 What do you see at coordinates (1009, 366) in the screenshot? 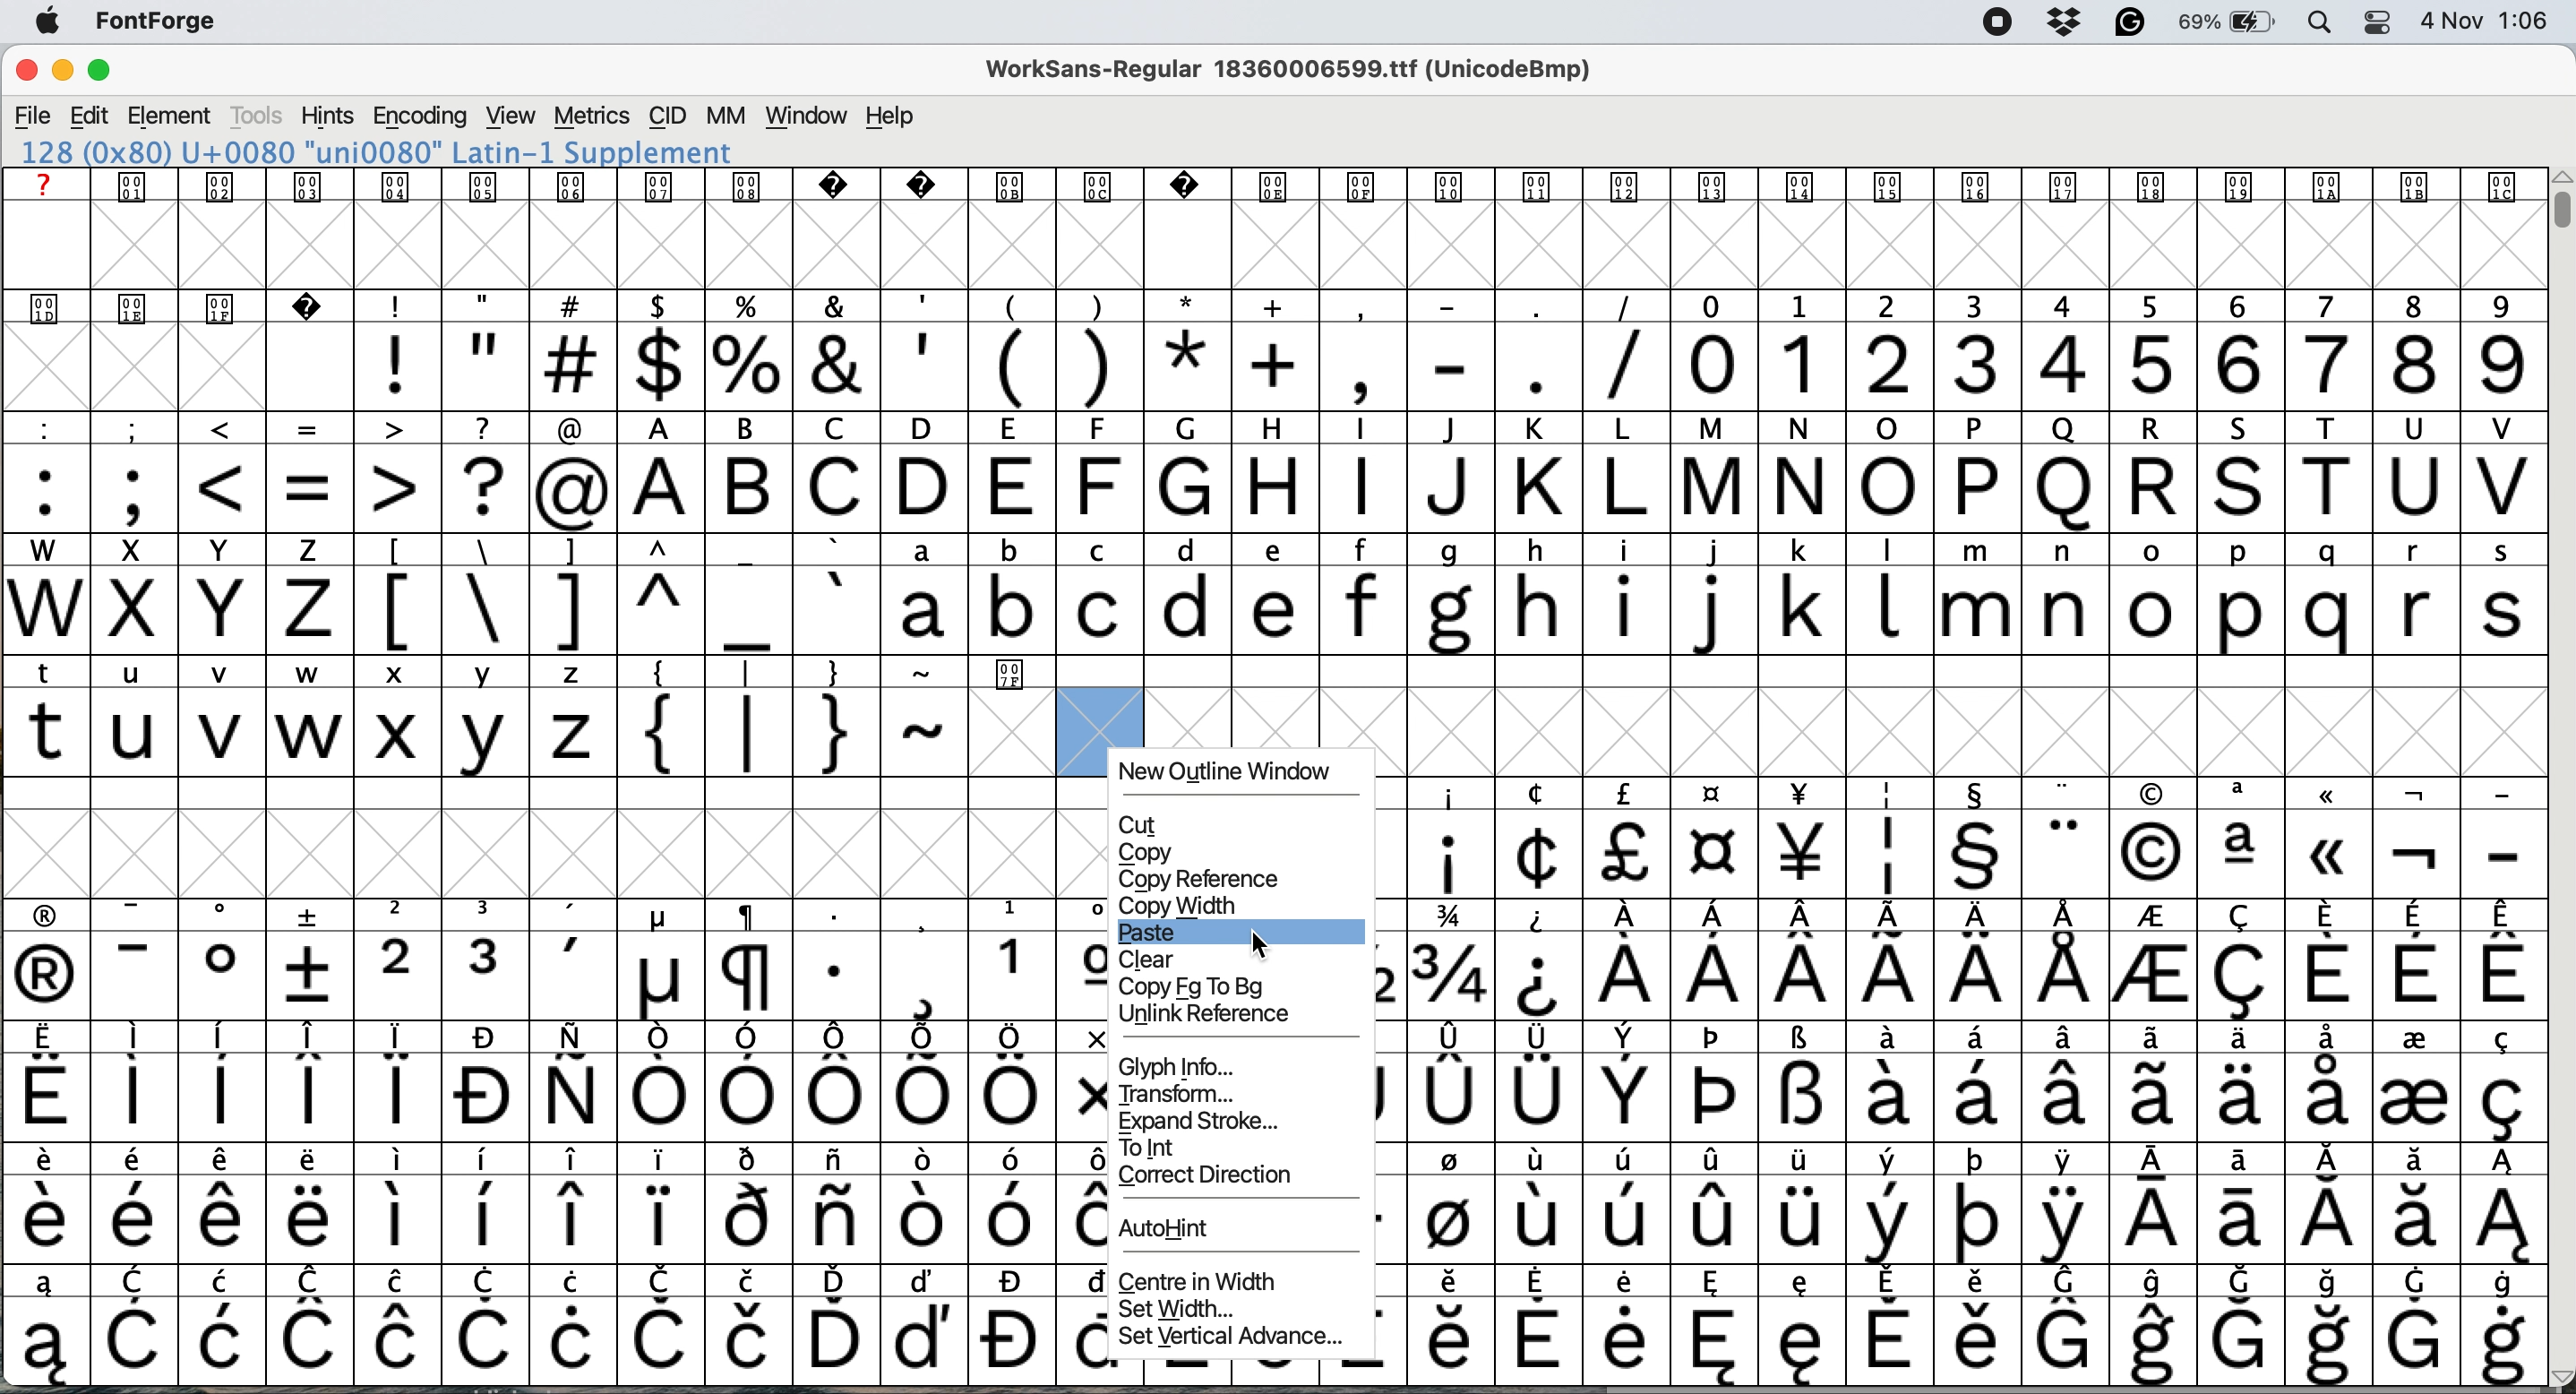
I see `special characters` at bounding box center [1009, 366].